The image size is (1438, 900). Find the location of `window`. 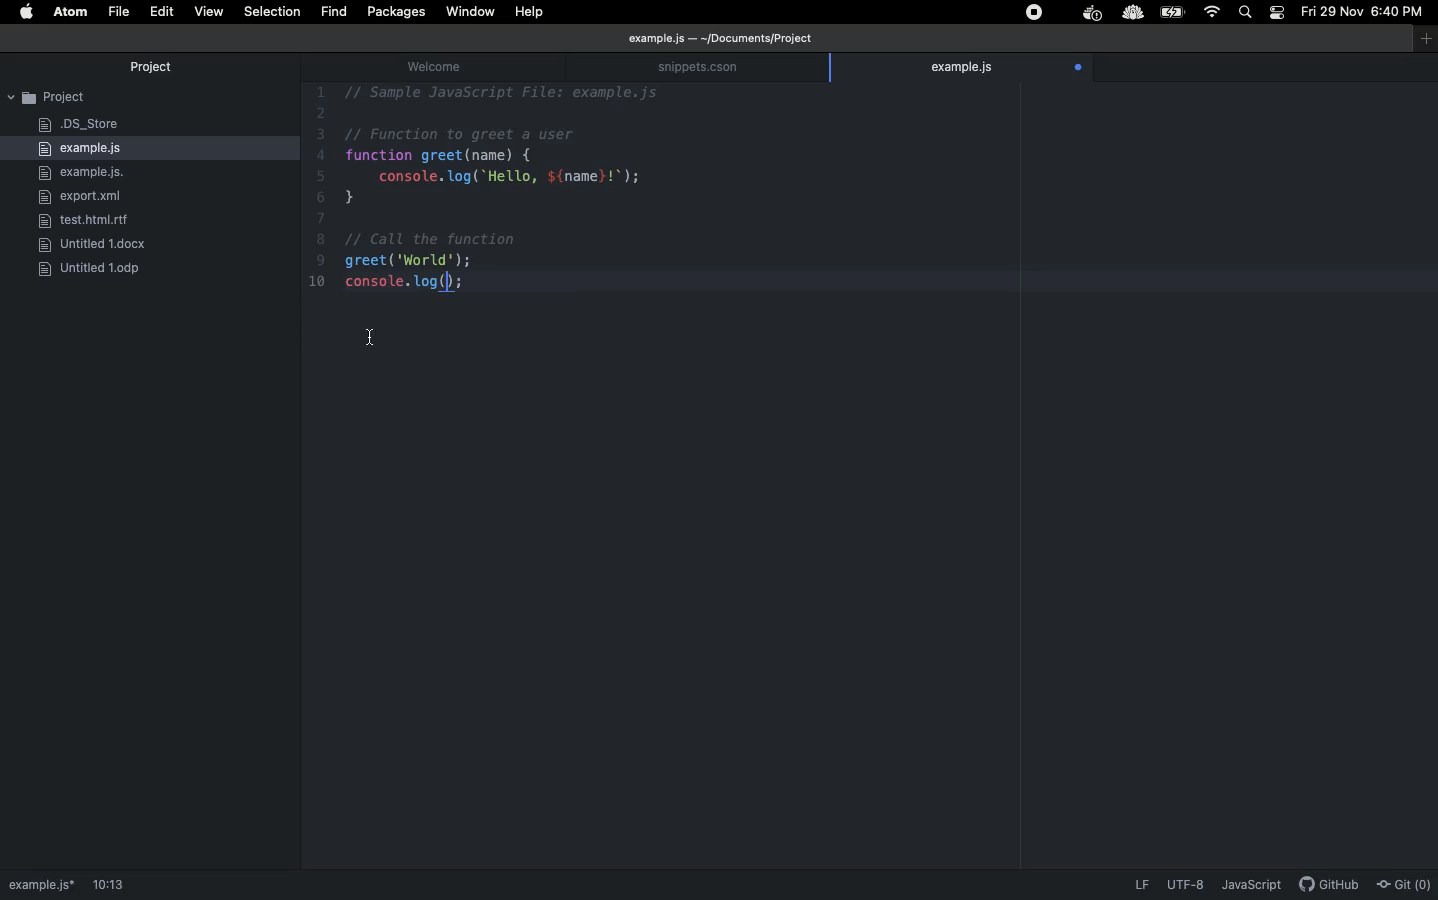

window is located at coordinates (1423, 40).